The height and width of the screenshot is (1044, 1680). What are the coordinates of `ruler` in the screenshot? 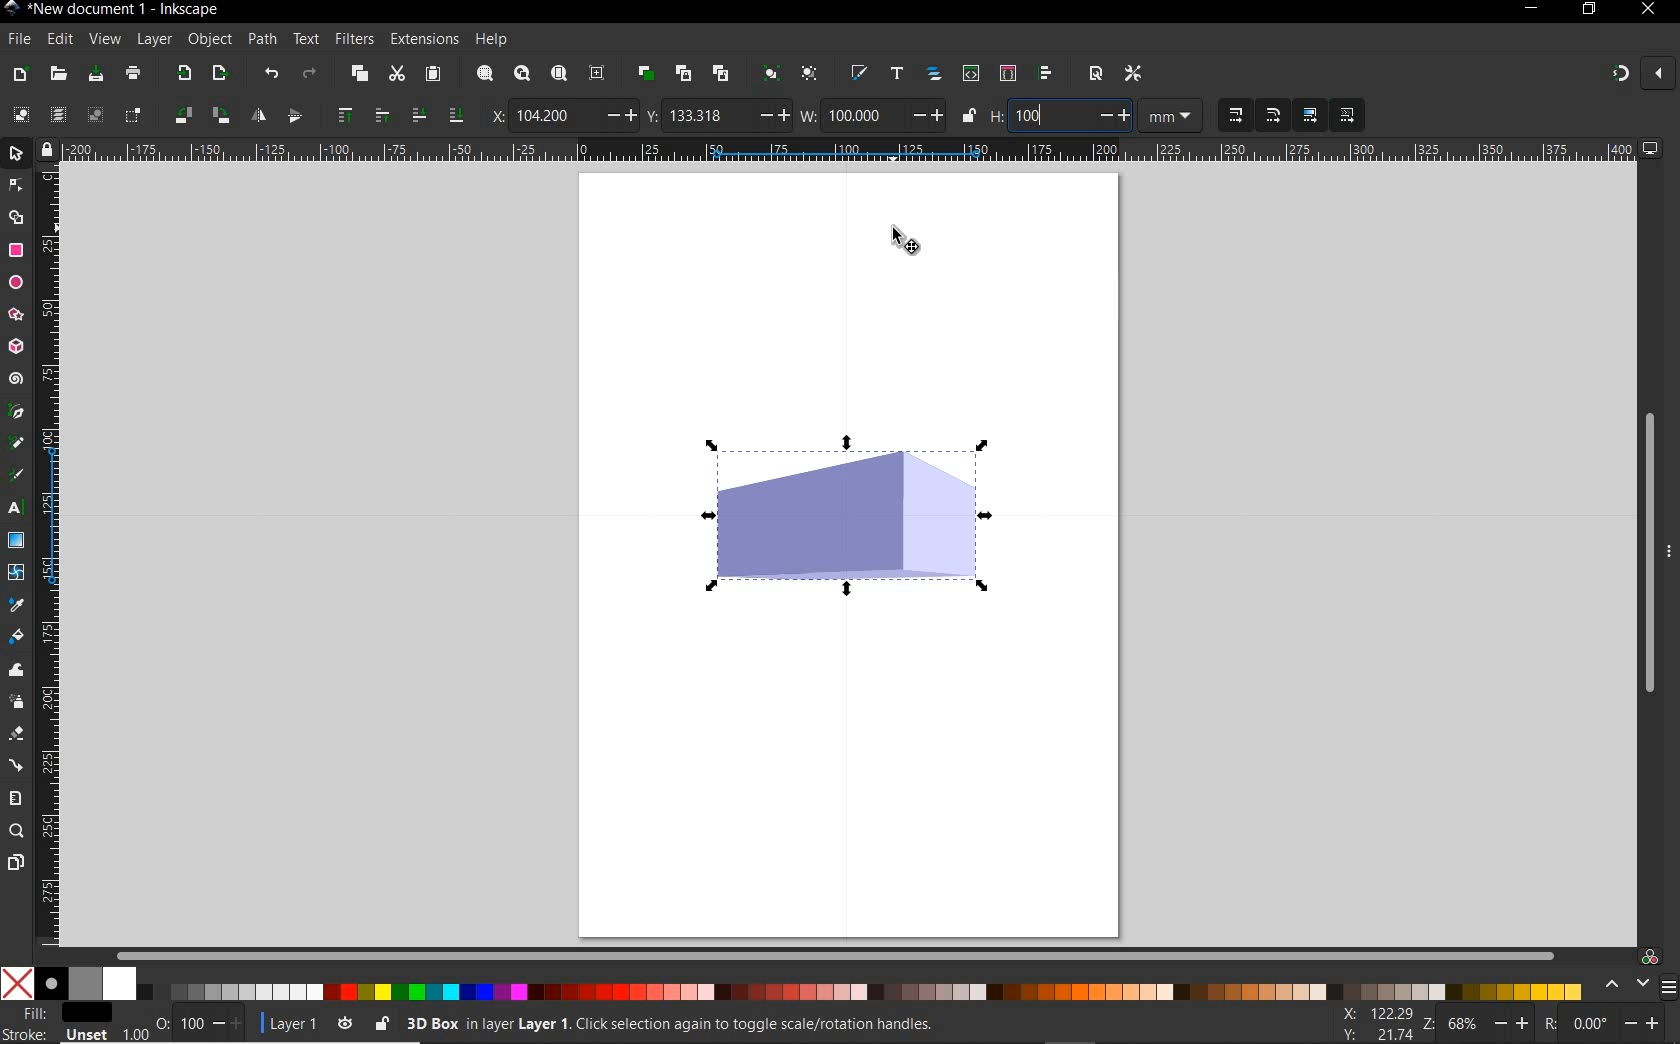 It's located at (51, 555).